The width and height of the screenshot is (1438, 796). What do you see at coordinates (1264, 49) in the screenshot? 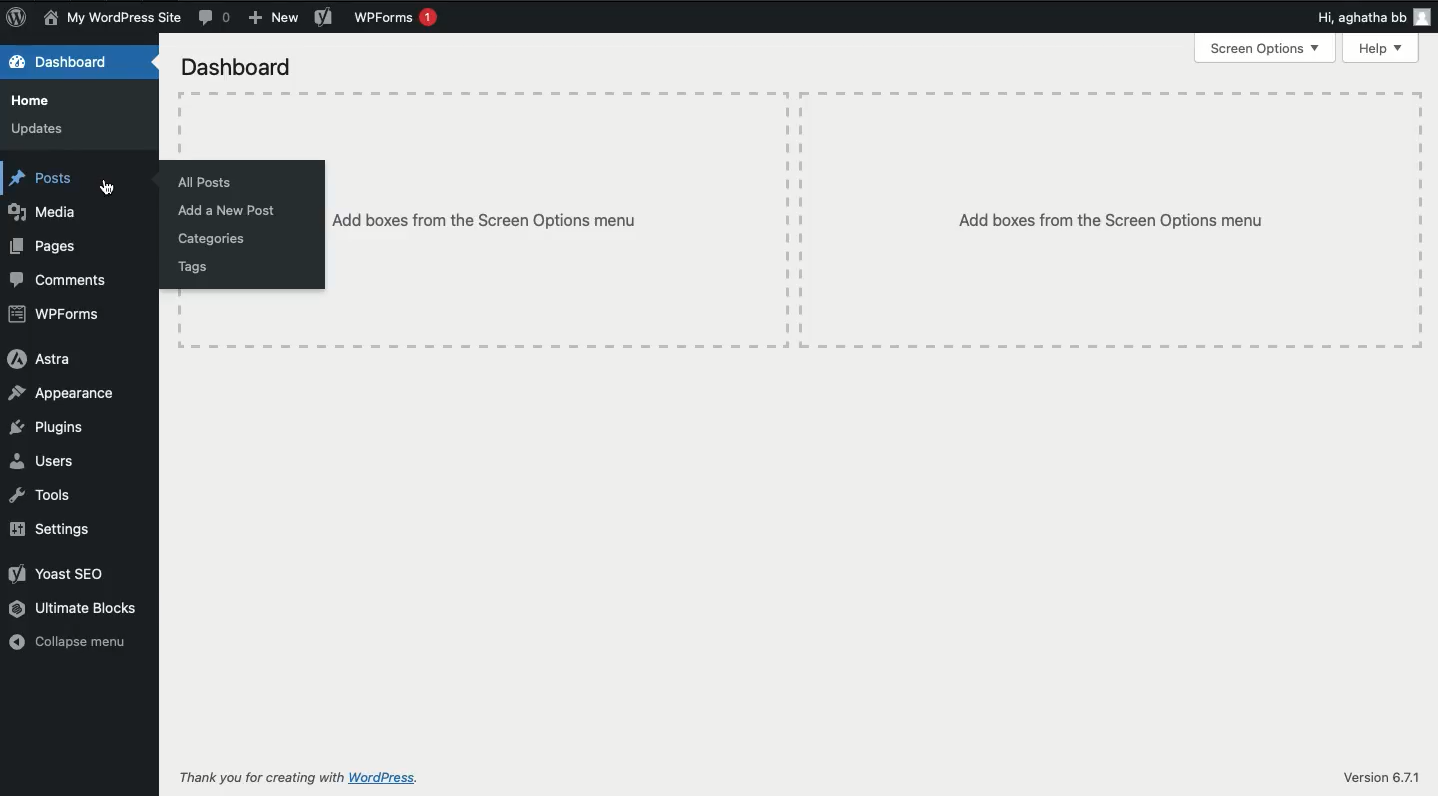
I see `Screen options` at bounding box center [1264, 49].